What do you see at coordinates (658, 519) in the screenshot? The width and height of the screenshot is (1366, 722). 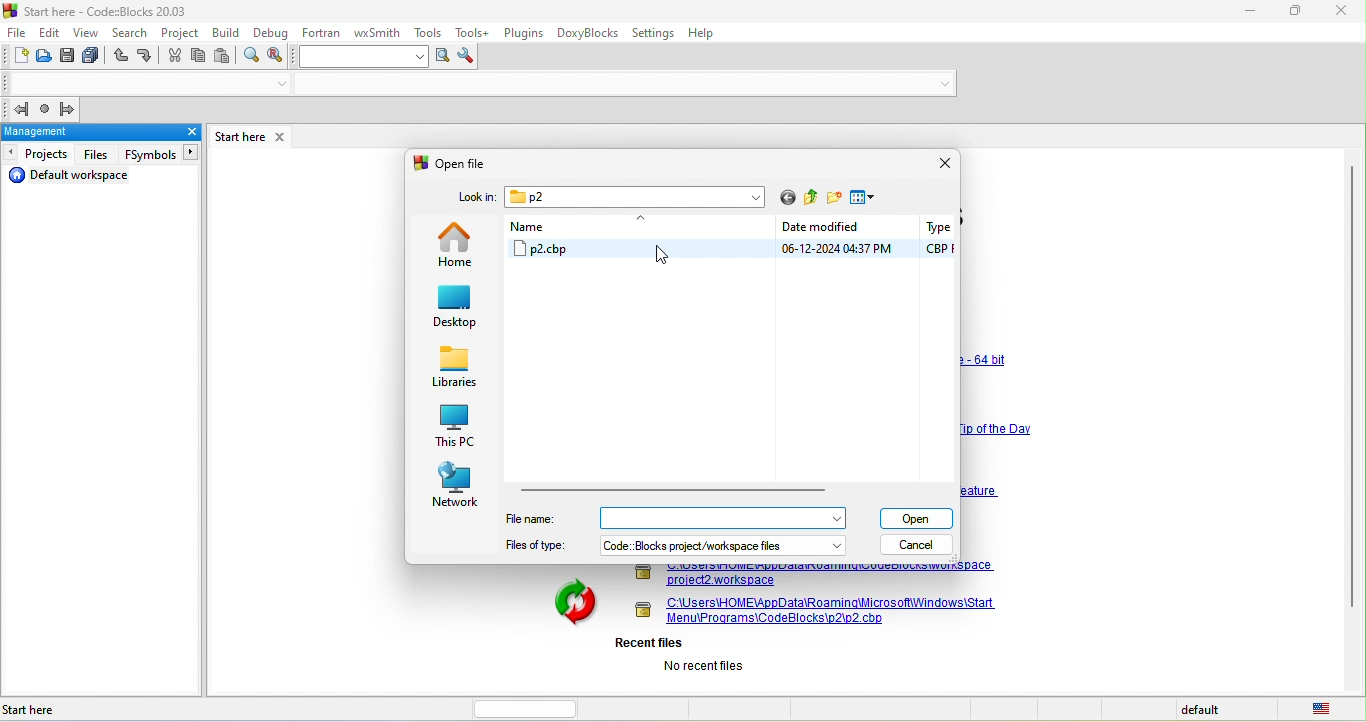 I see `file name` at bounding box center [658, 519].